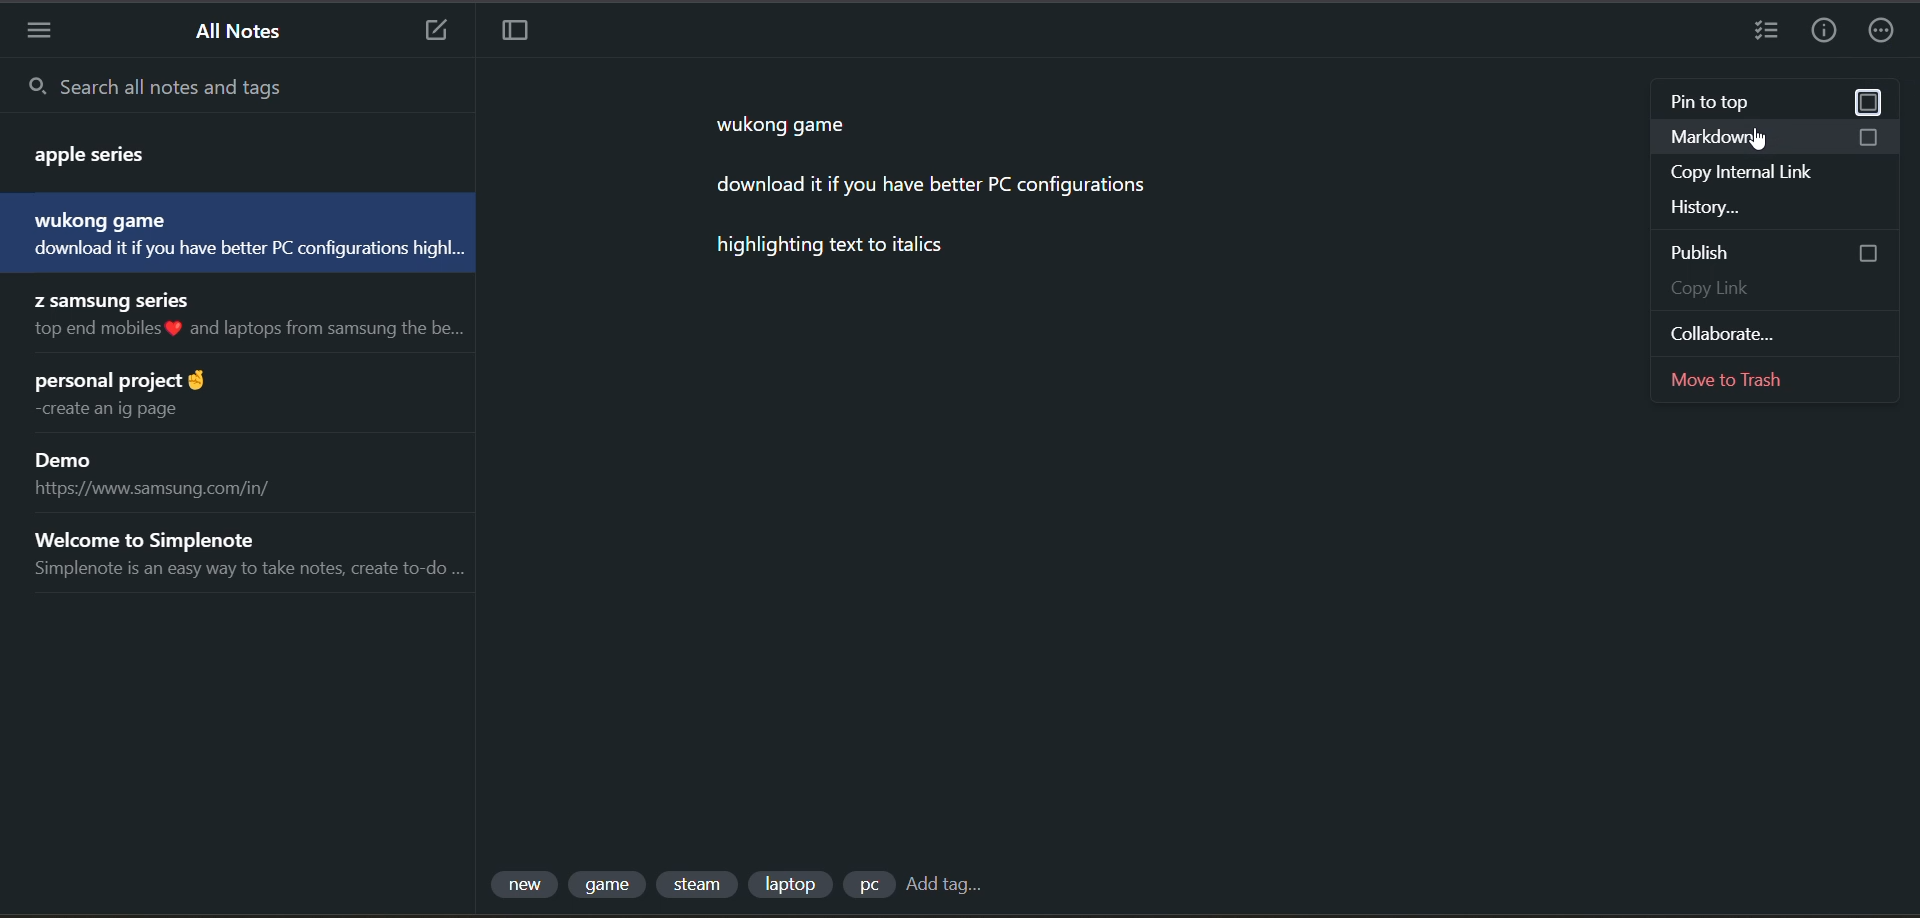 The image size is (1920, 918). What do you see at coordinates (1745, 376) in the screenshot?
I see `move to trash` at bounding box center [1745, 376].